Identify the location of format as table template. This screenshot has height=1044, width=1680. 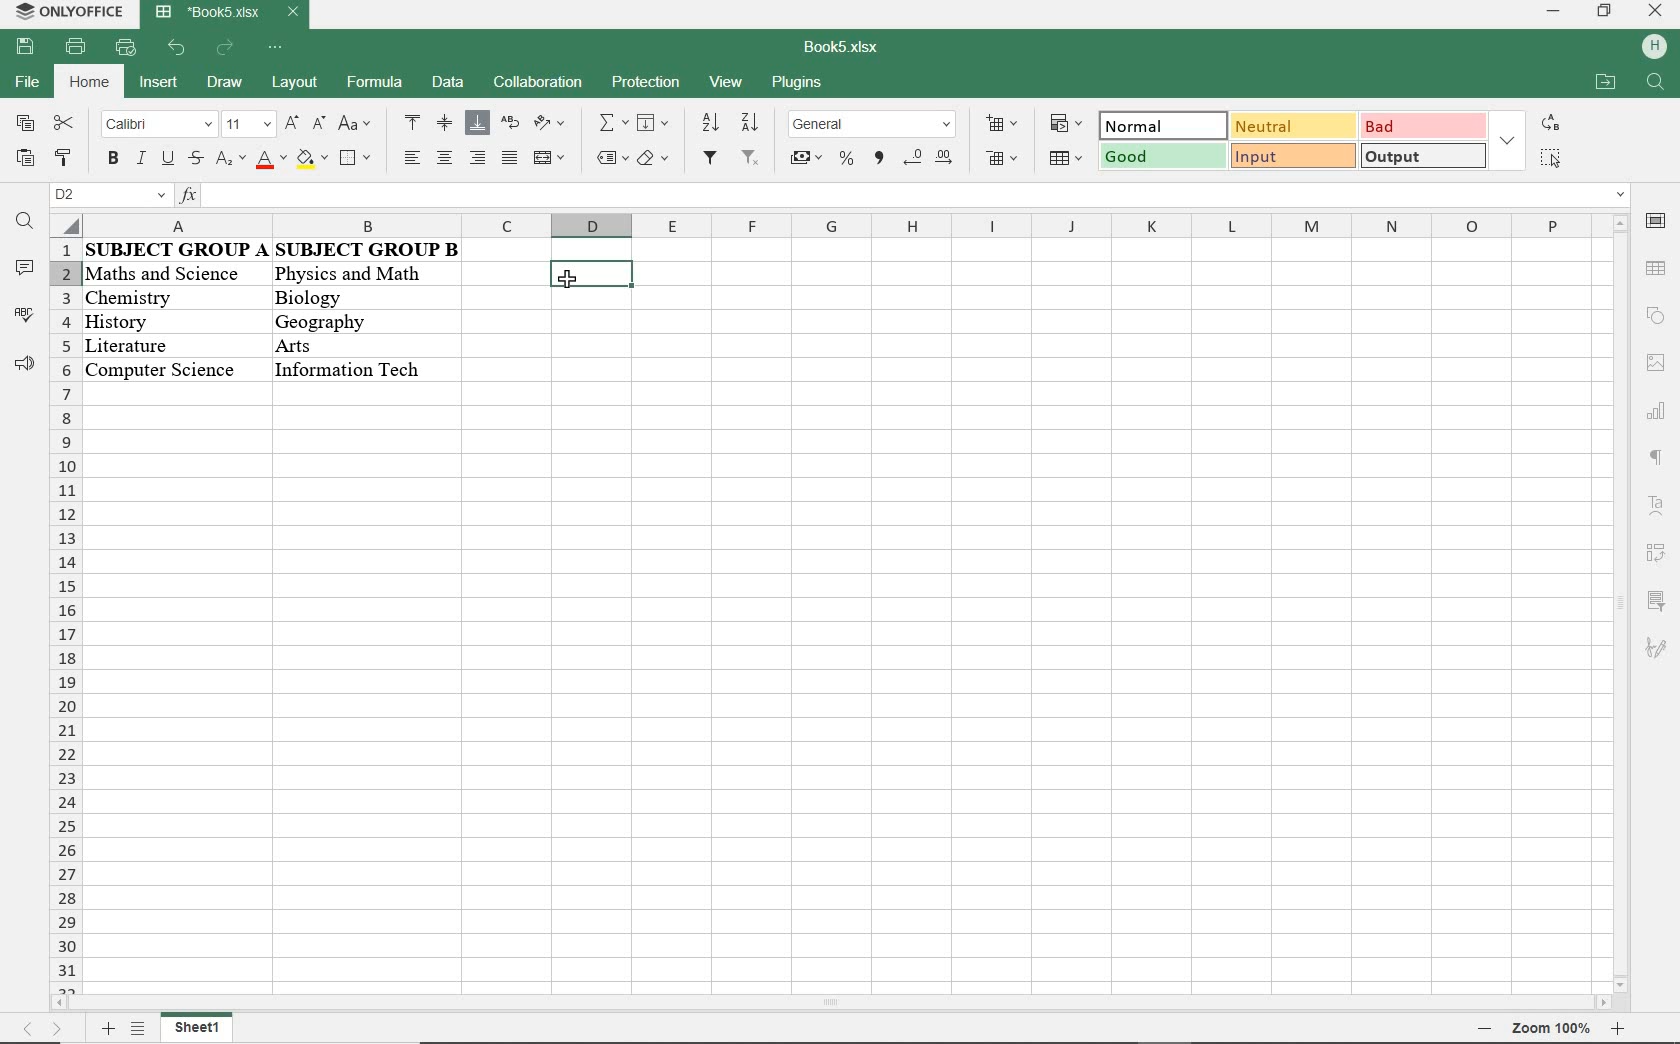
(1069, 161).